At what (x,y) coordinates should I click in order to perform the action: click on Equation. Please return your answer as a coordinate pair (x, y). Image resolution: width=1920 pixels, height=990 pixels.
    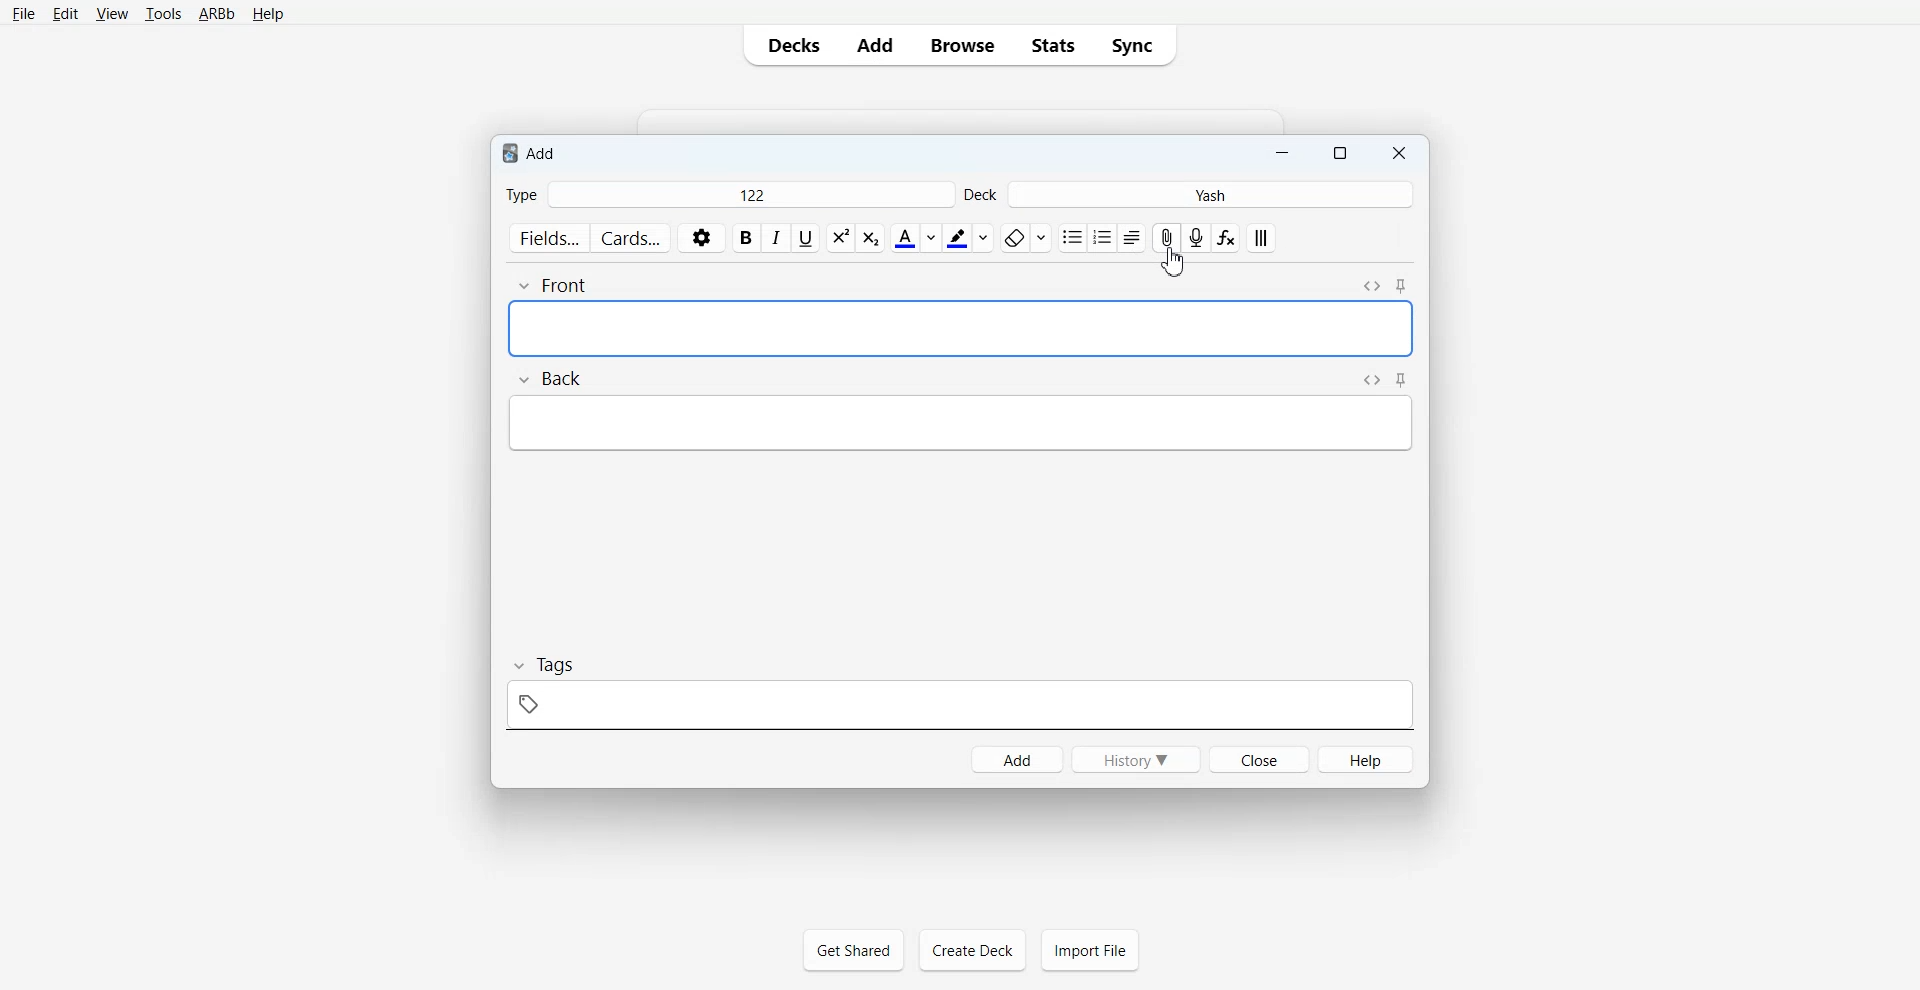
    Looking at the image, I should click on (1227, 238).